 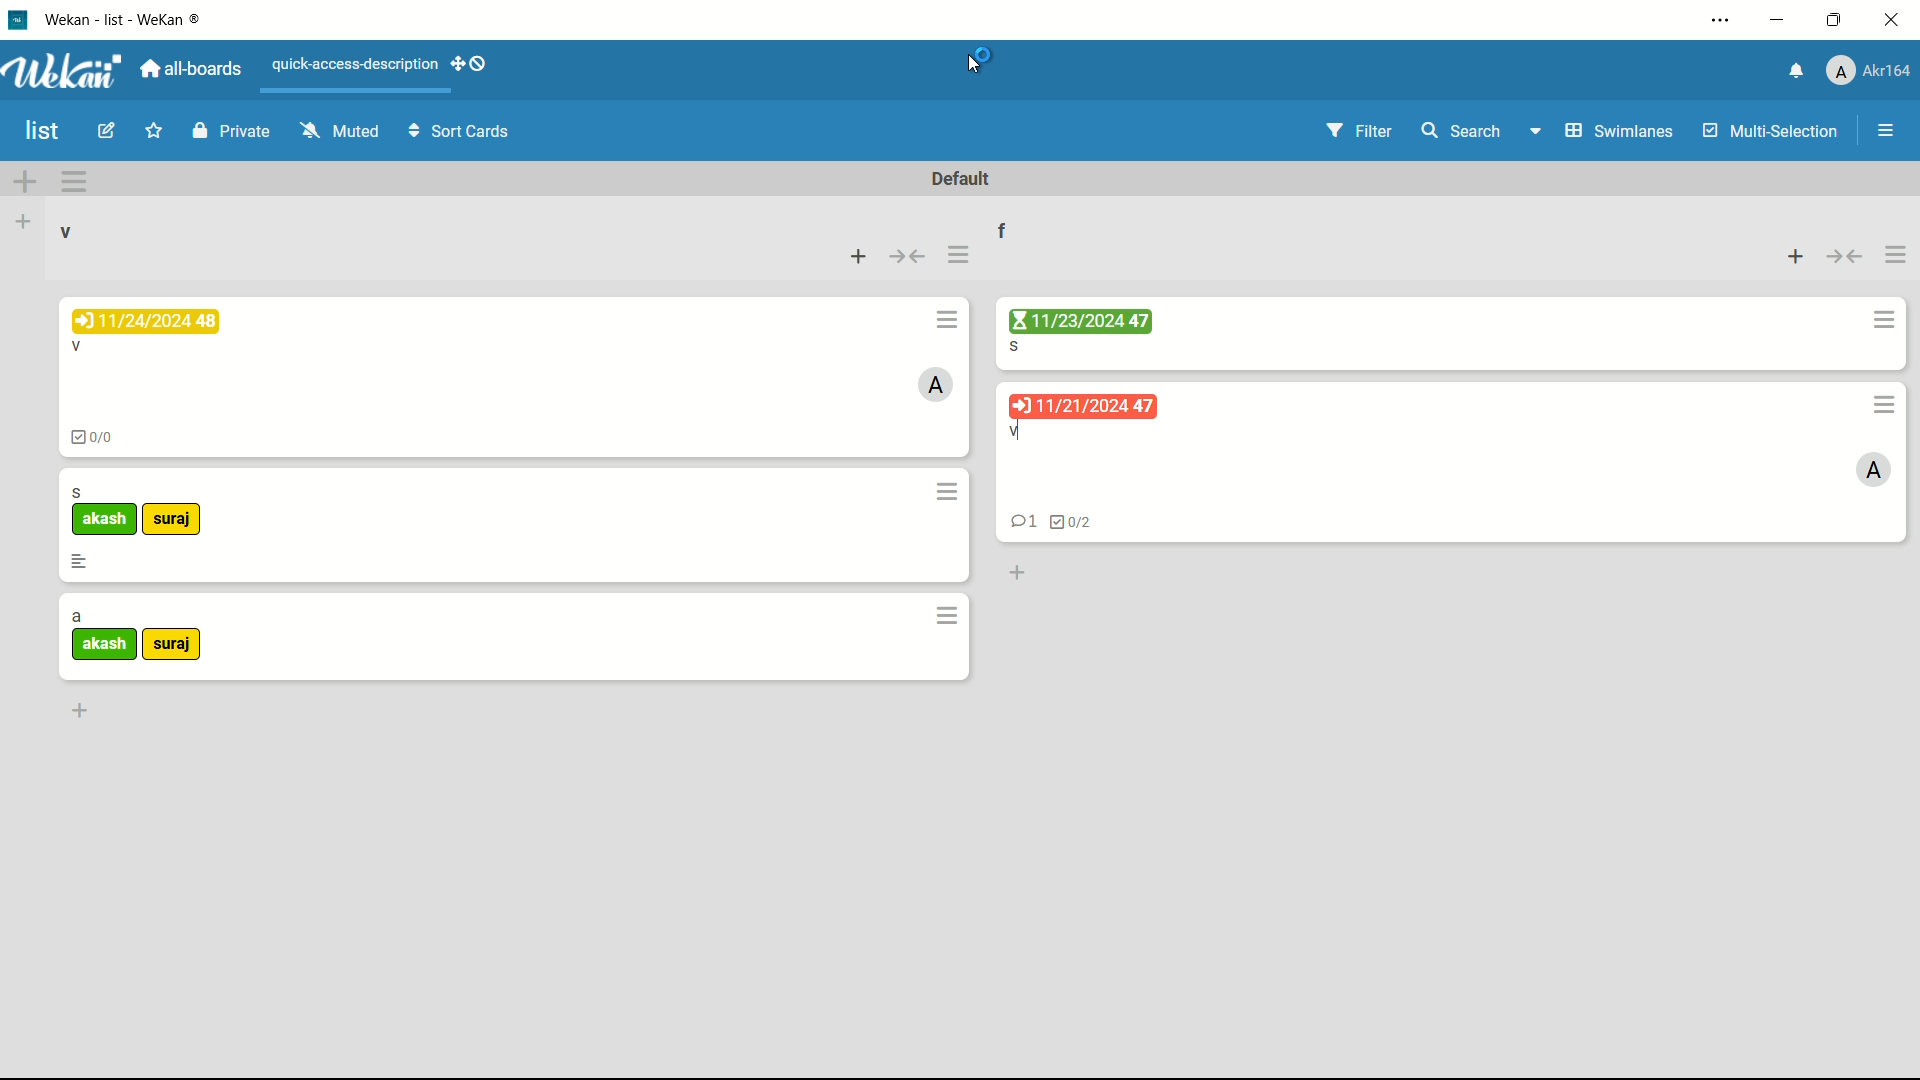 I want to click on label-2, so click(x=173, y=520).